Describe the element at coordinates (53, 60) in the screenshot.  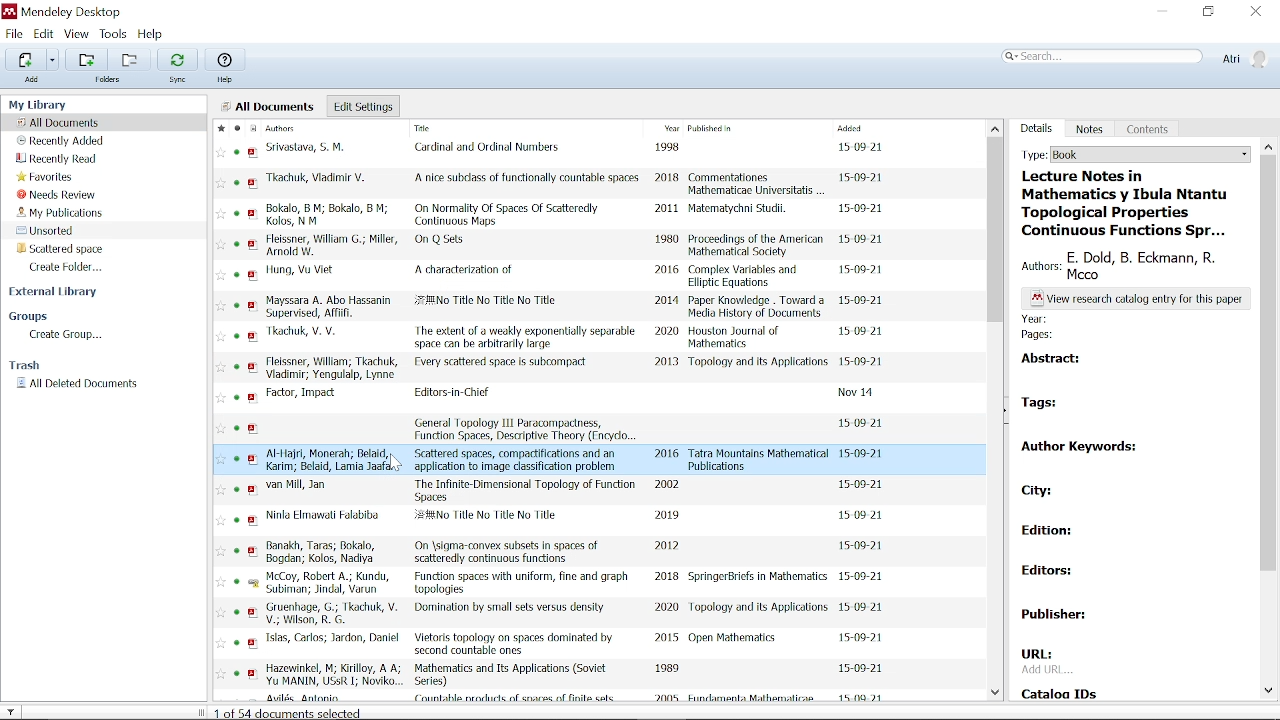
I see `Add files options` at that location.